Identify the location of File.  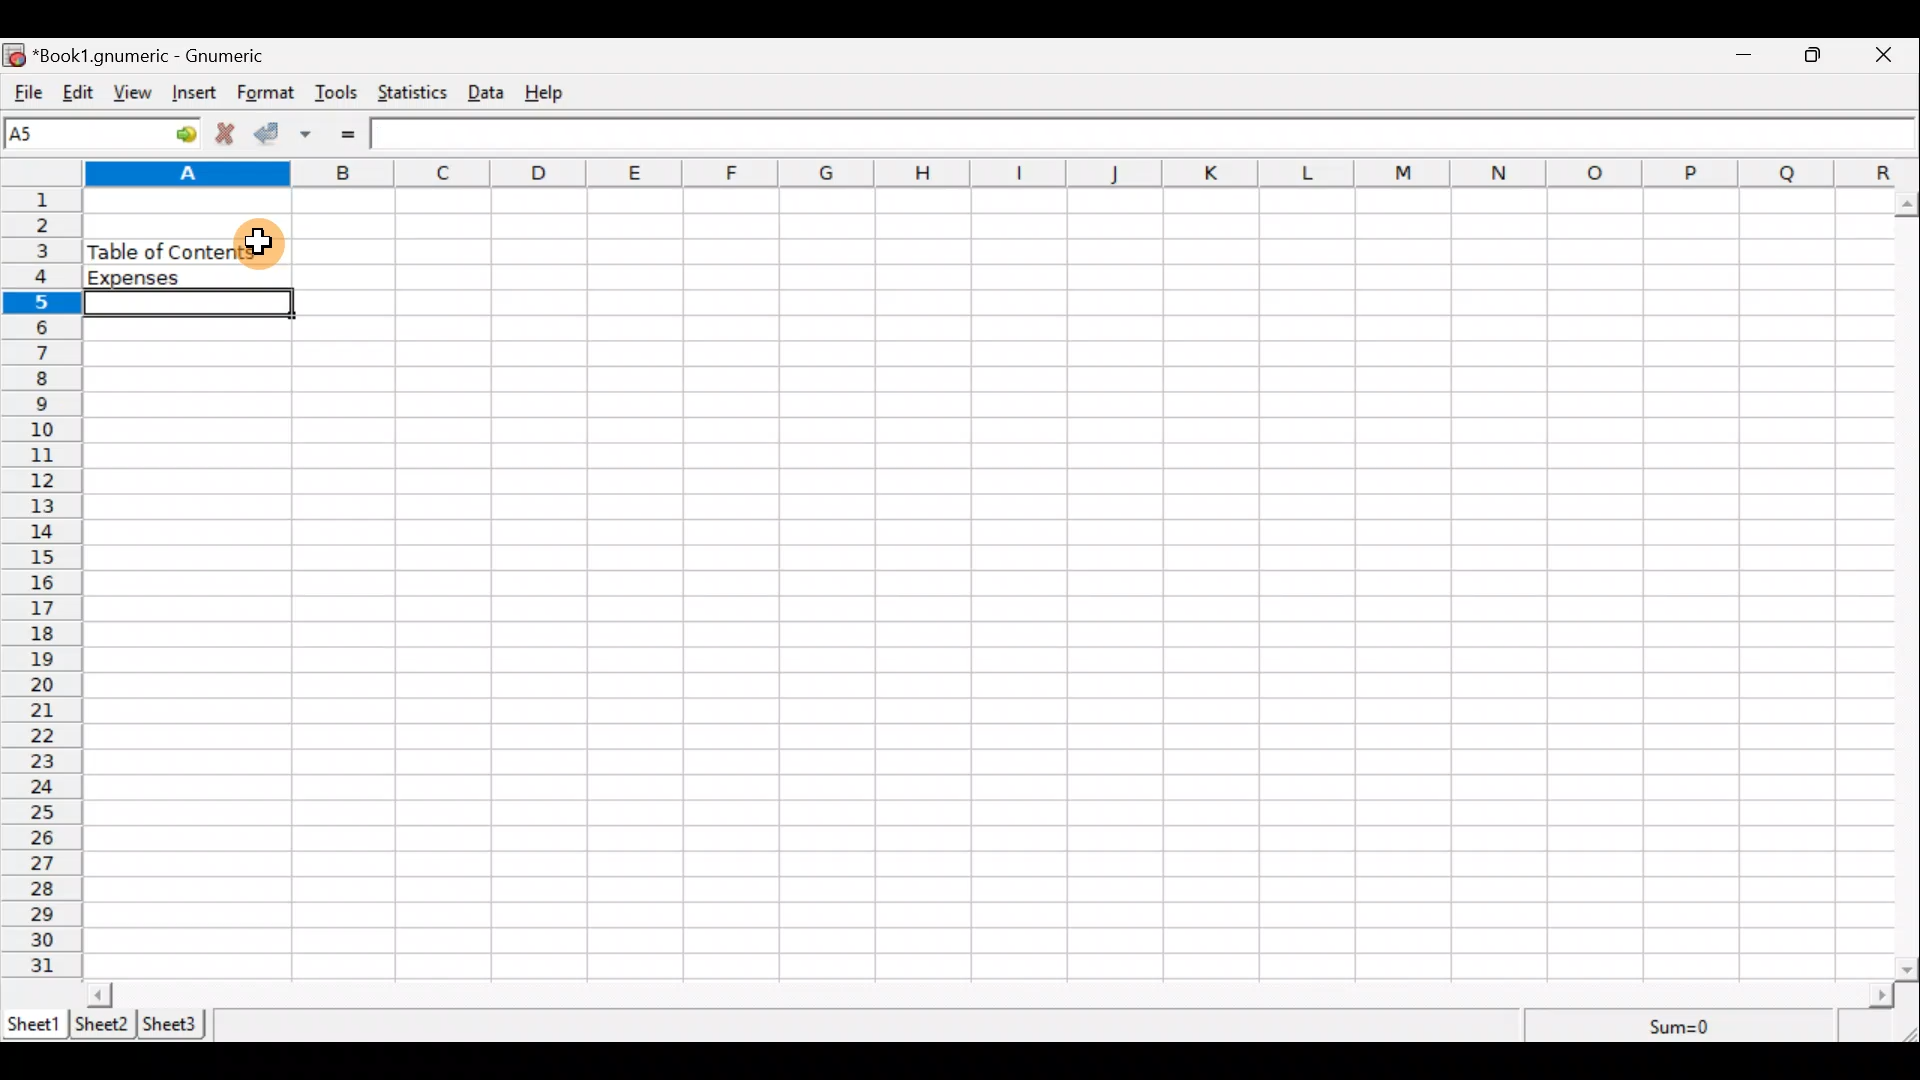
(25, 93).